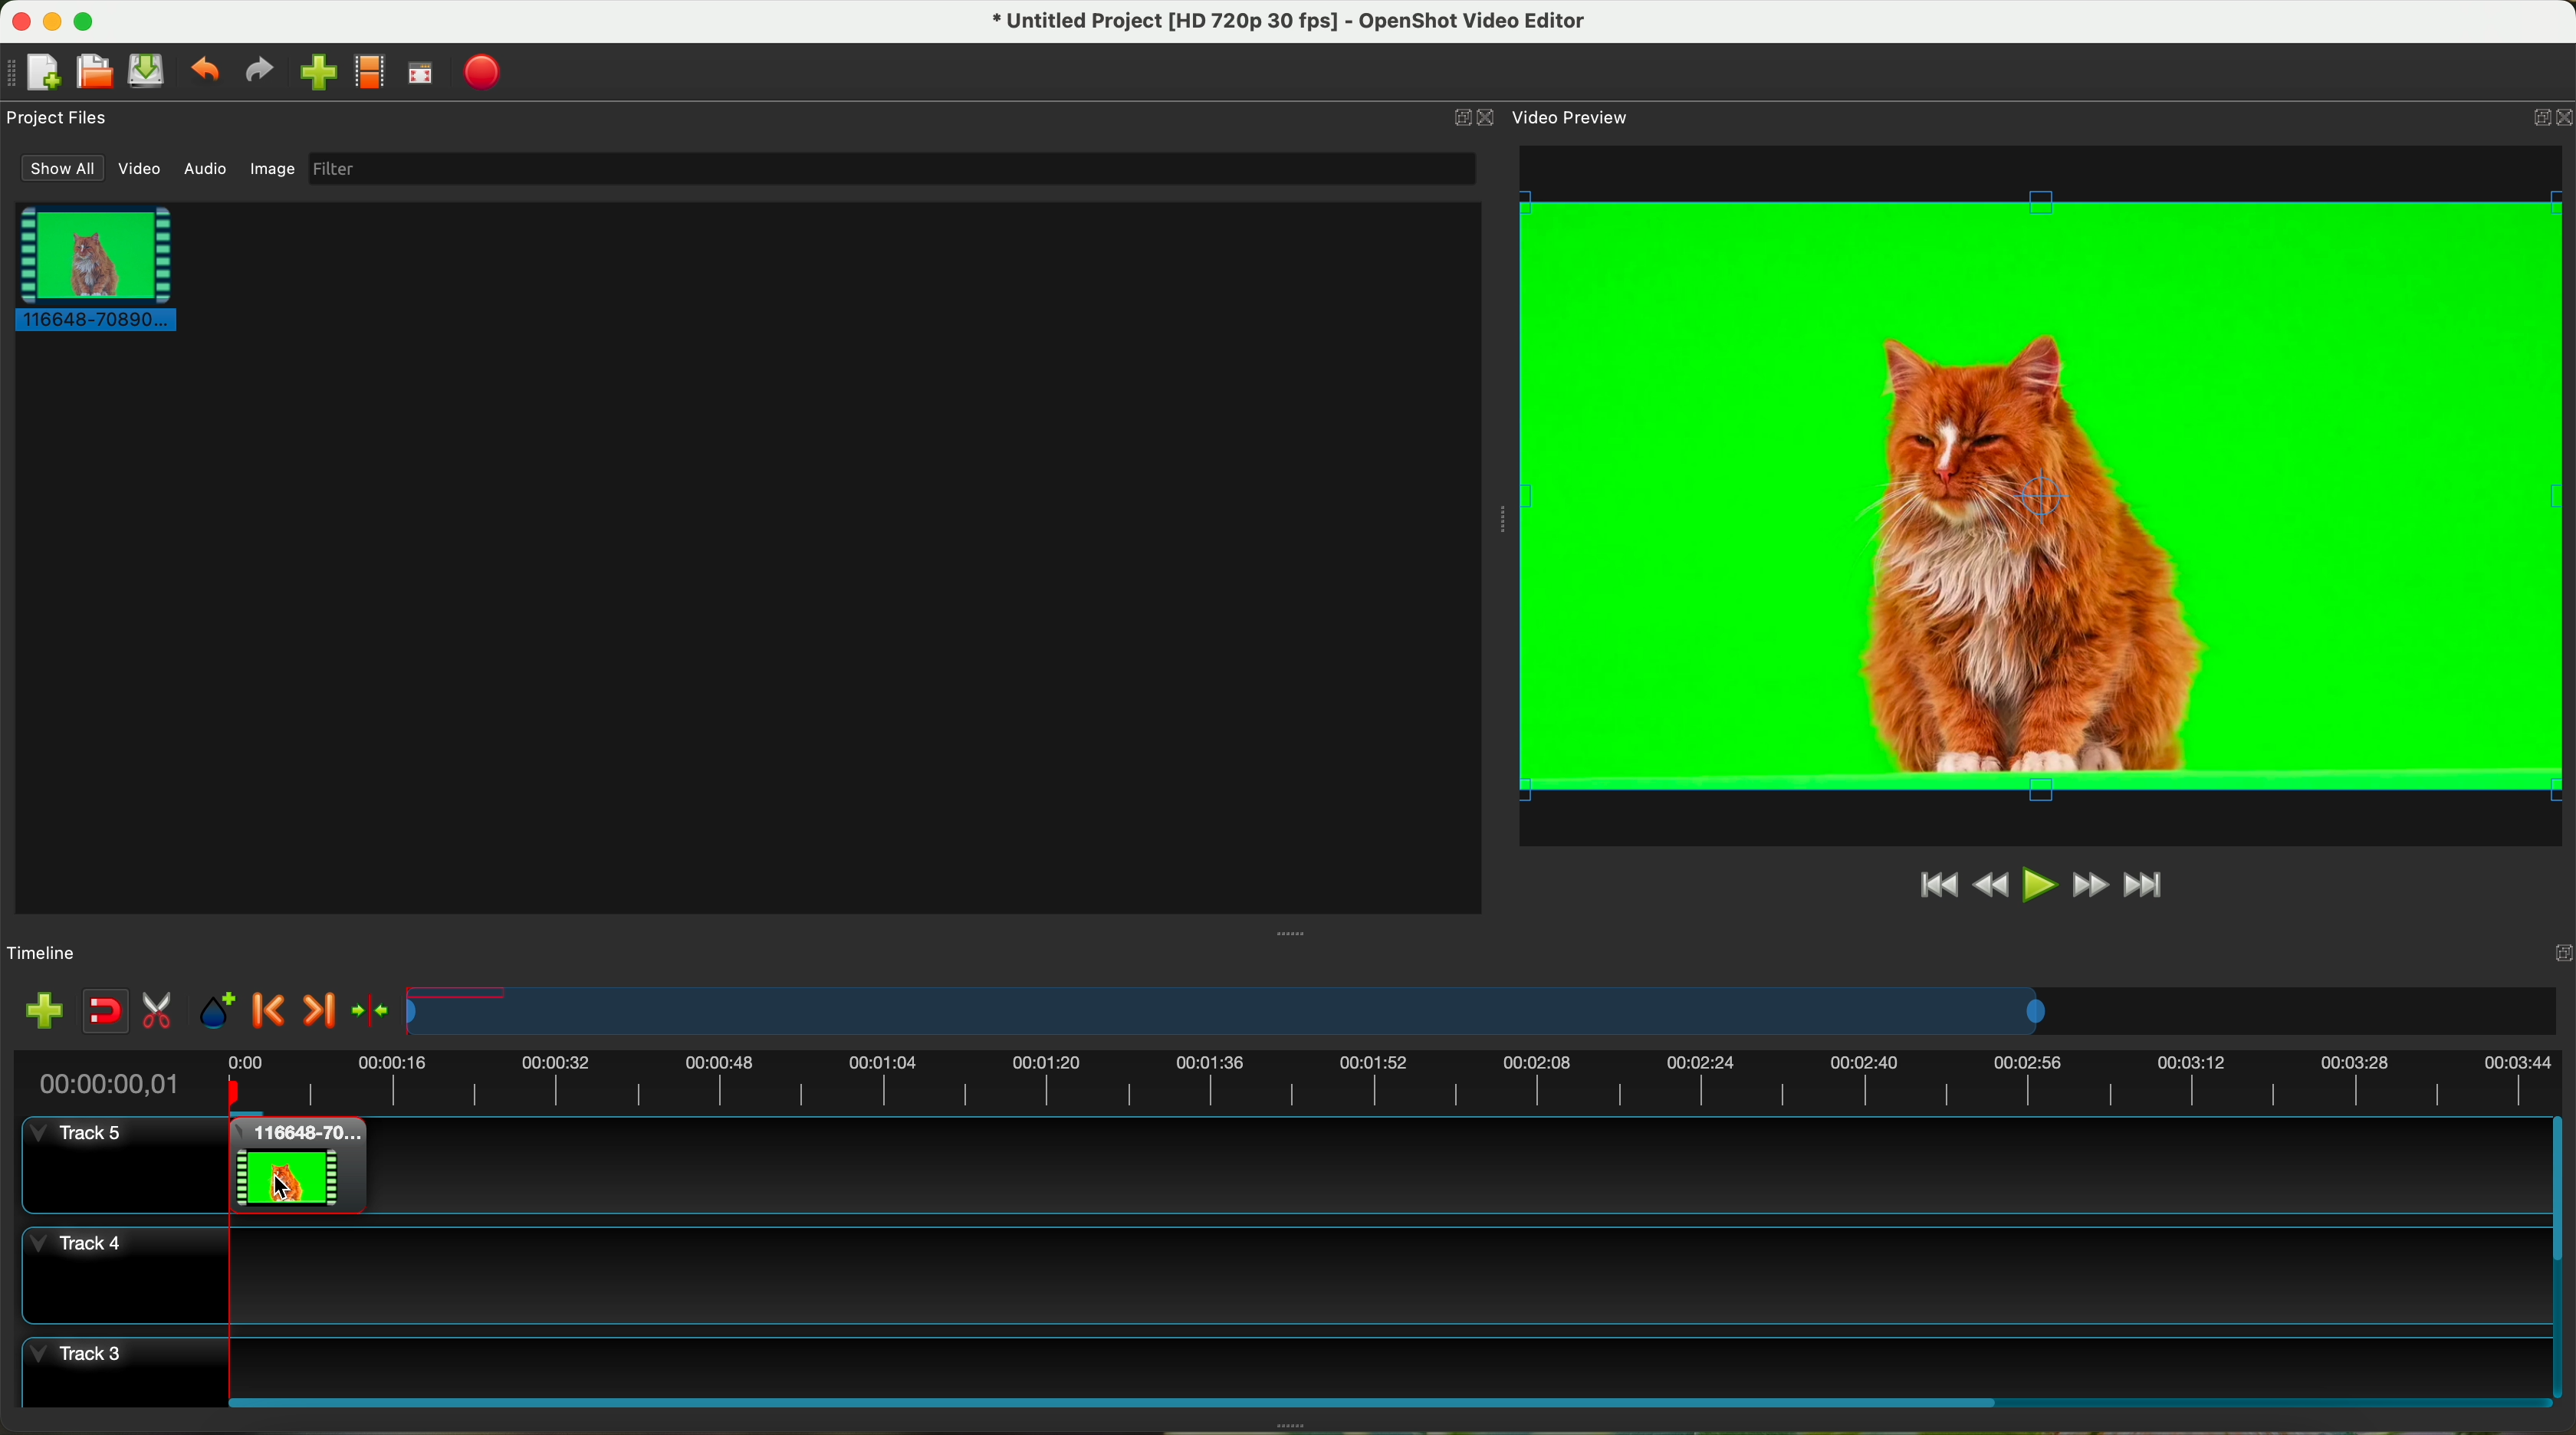 This screenshot has width=2576, height=1435. What do you see at coordinates (1283, 1362) in the screenshot?
I see `track 3` at bounding box center [1283, 1362].